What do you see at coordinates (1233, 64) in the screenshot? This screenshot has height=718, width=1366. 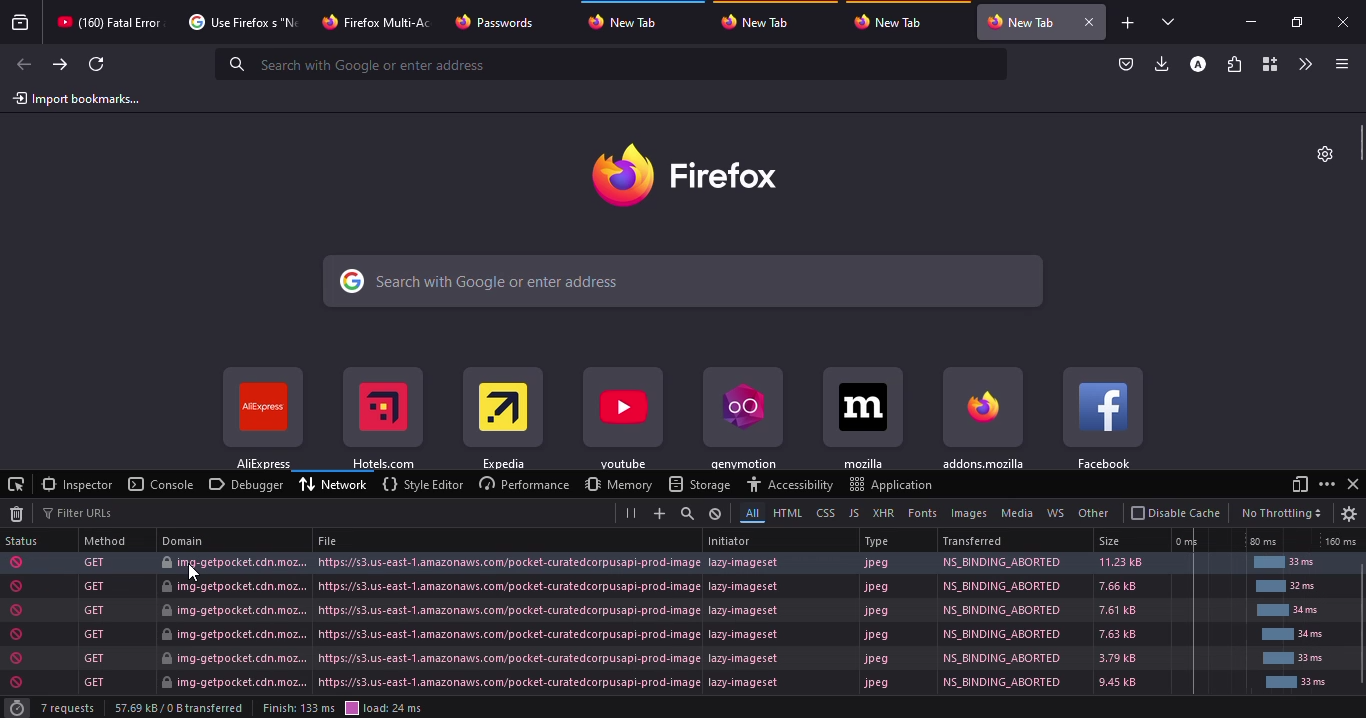 I see `extensions` at bounding box center [1233, 64].